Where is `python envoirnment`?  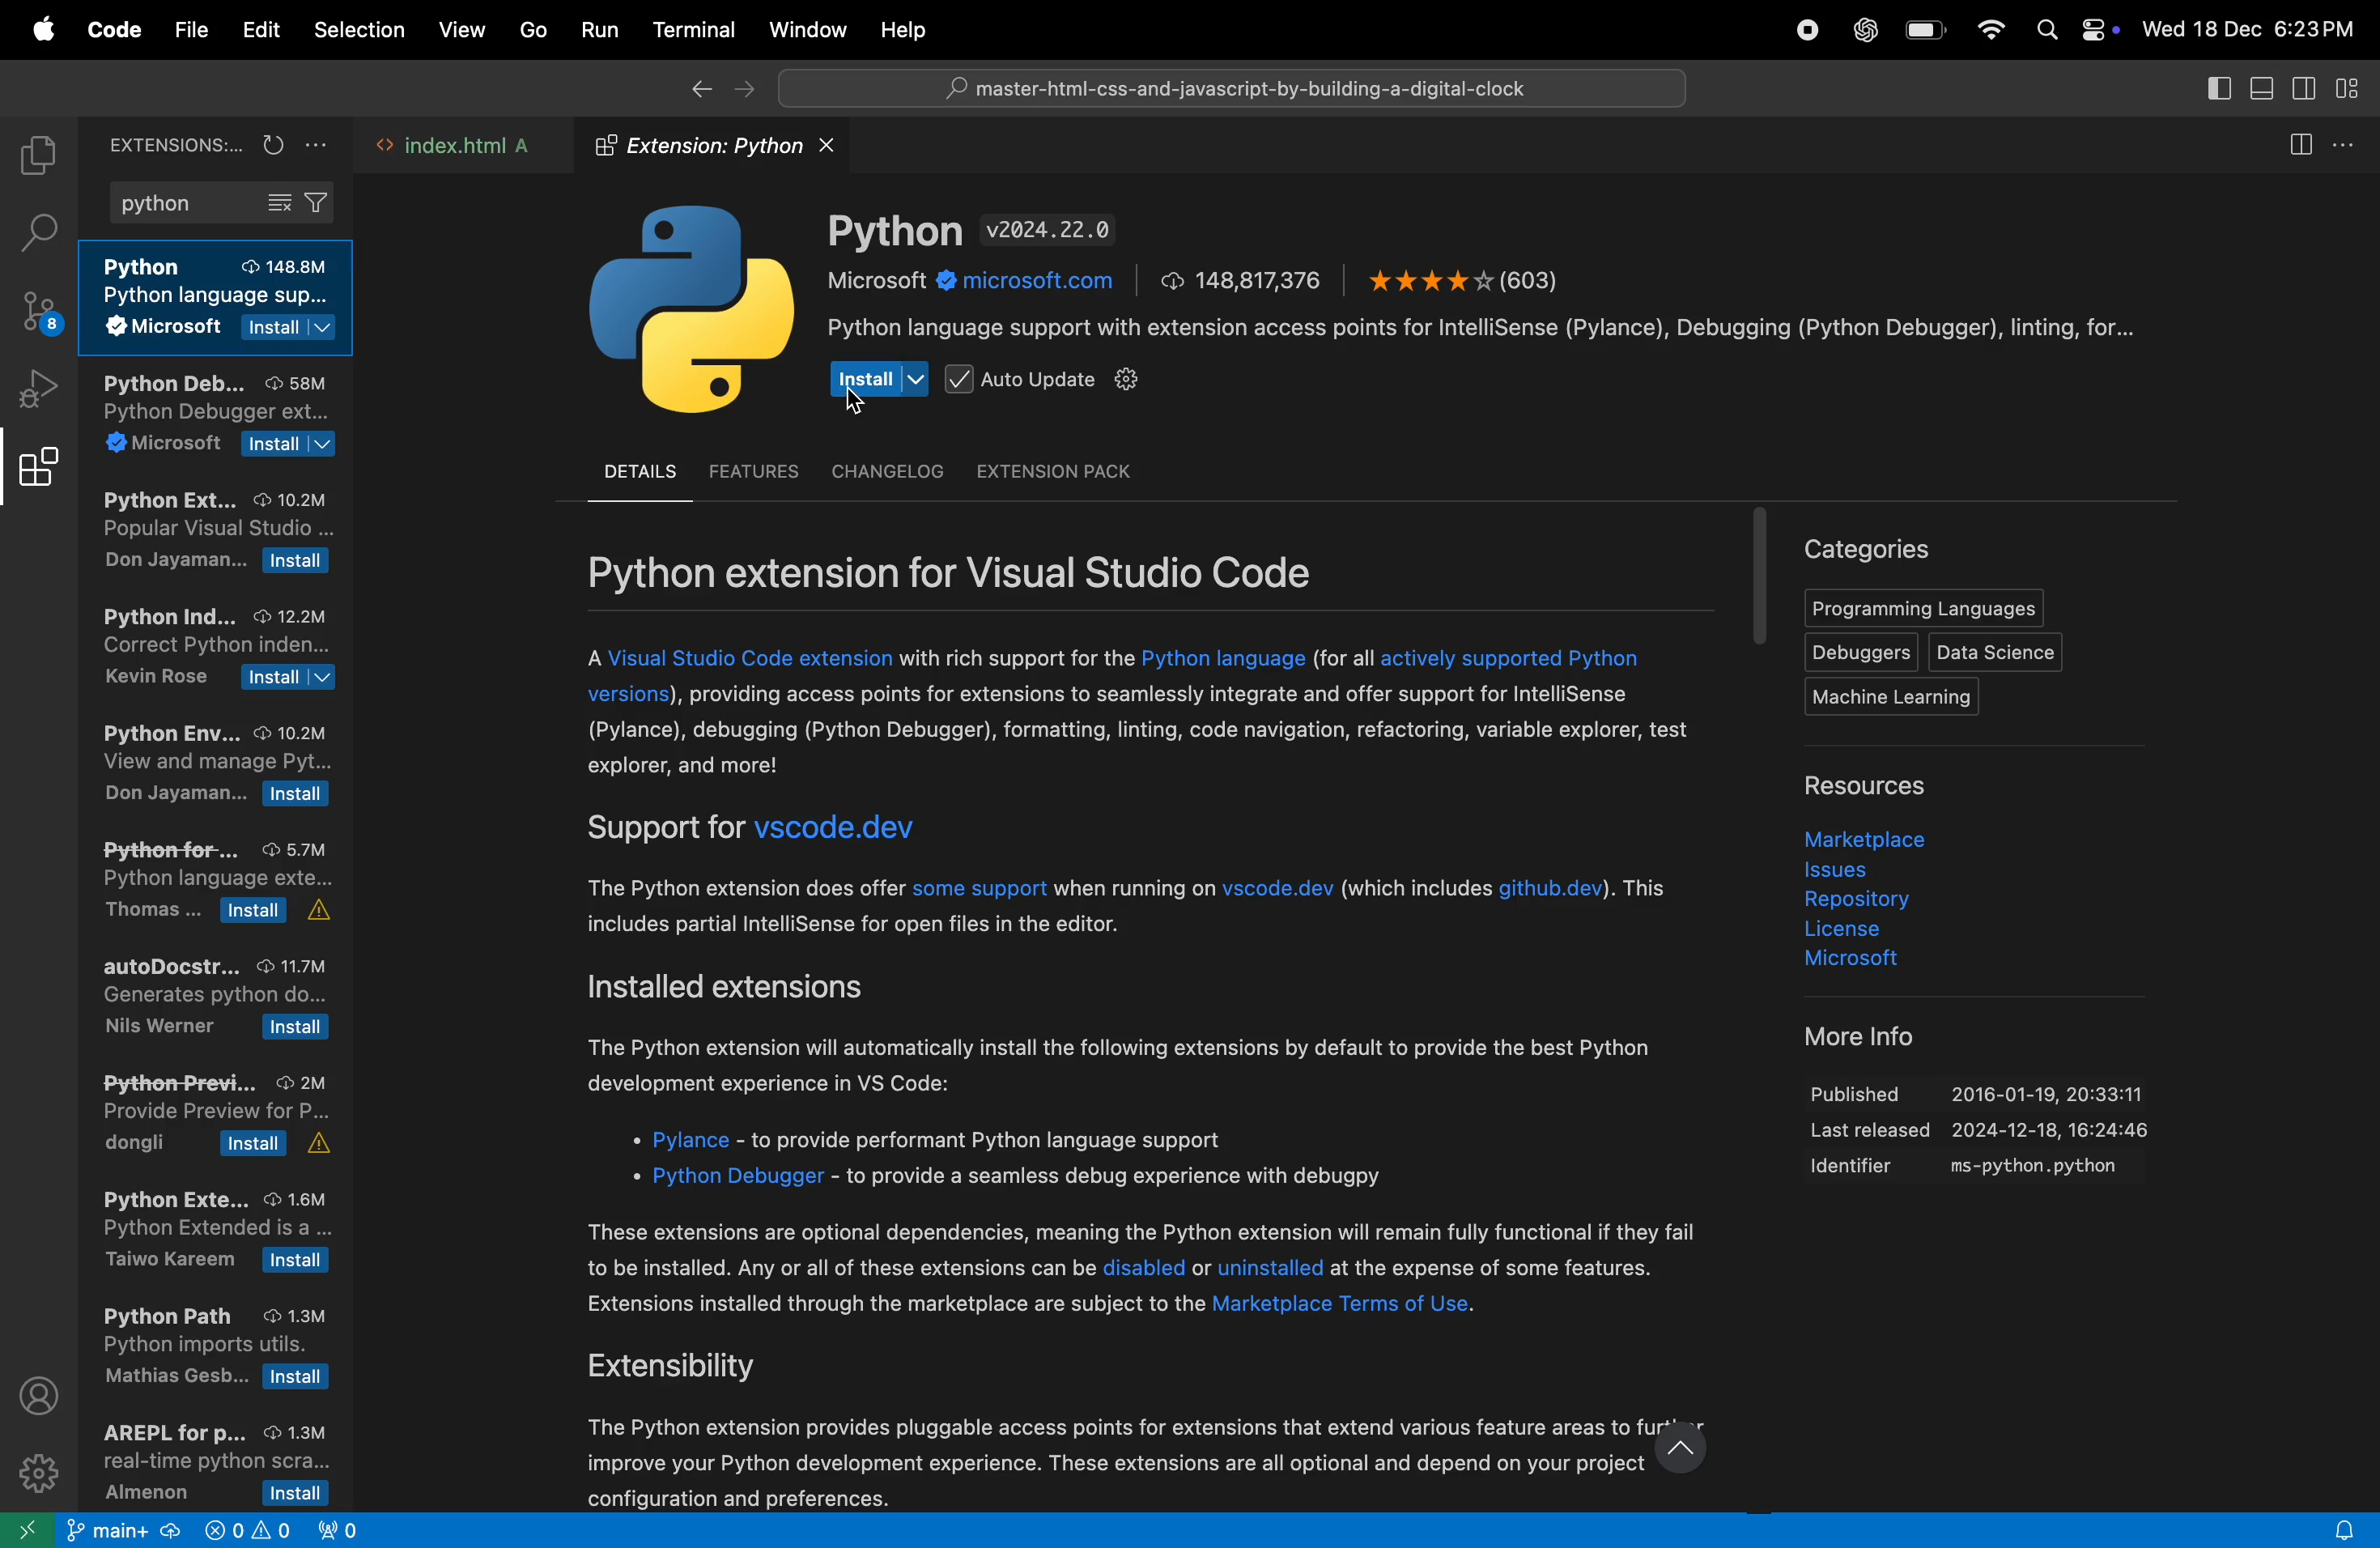
python envoirnment is located at coordinates (213, 770).